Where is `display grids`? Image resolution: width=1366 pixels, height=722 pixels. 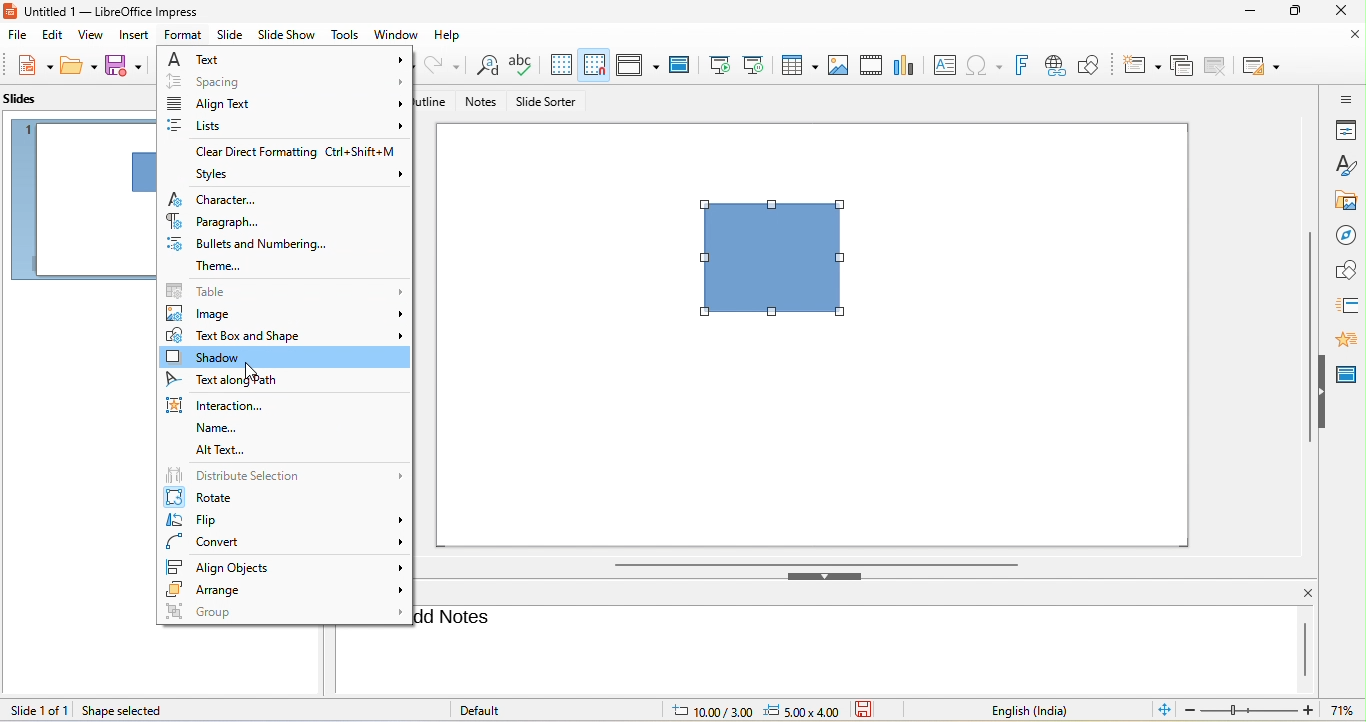
display grids is located at coordinates (561, 63).